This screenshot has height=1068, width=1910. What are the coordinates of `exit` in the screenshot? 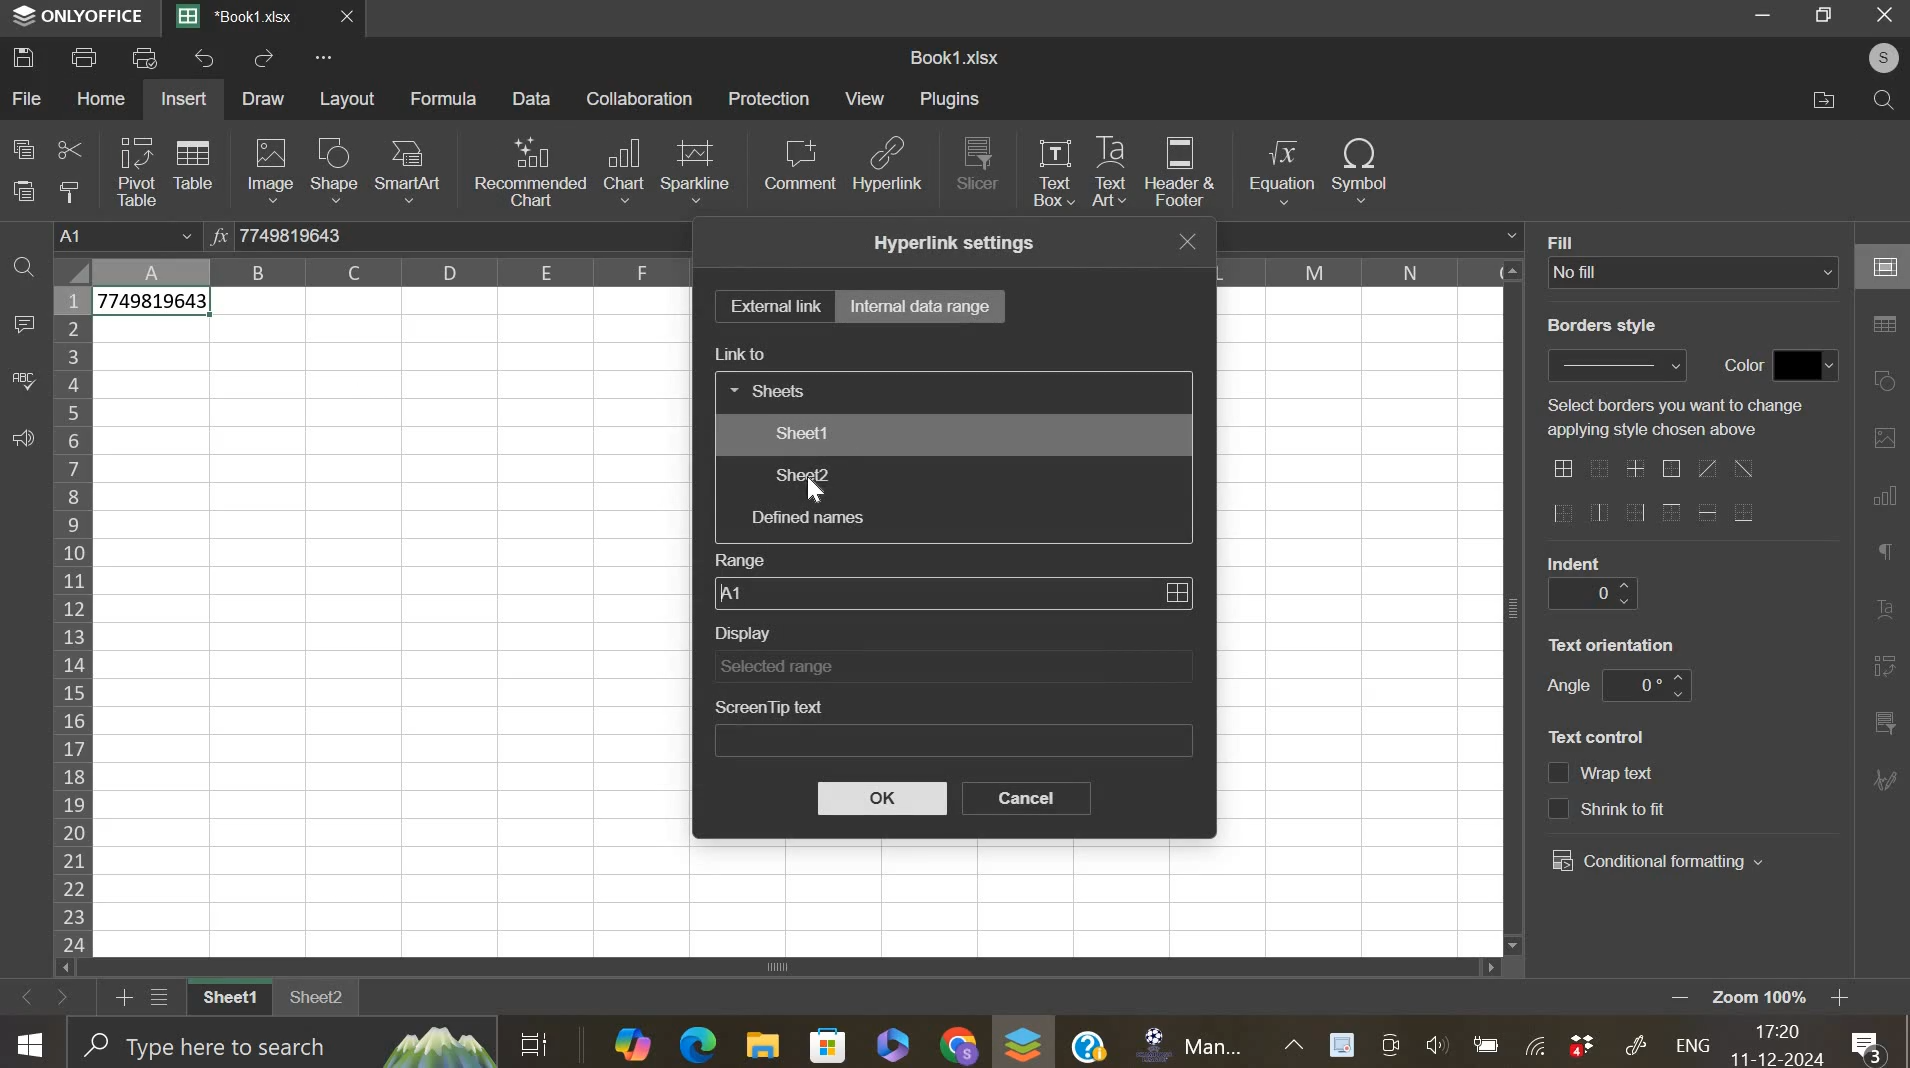 It's located at (1192, 241).